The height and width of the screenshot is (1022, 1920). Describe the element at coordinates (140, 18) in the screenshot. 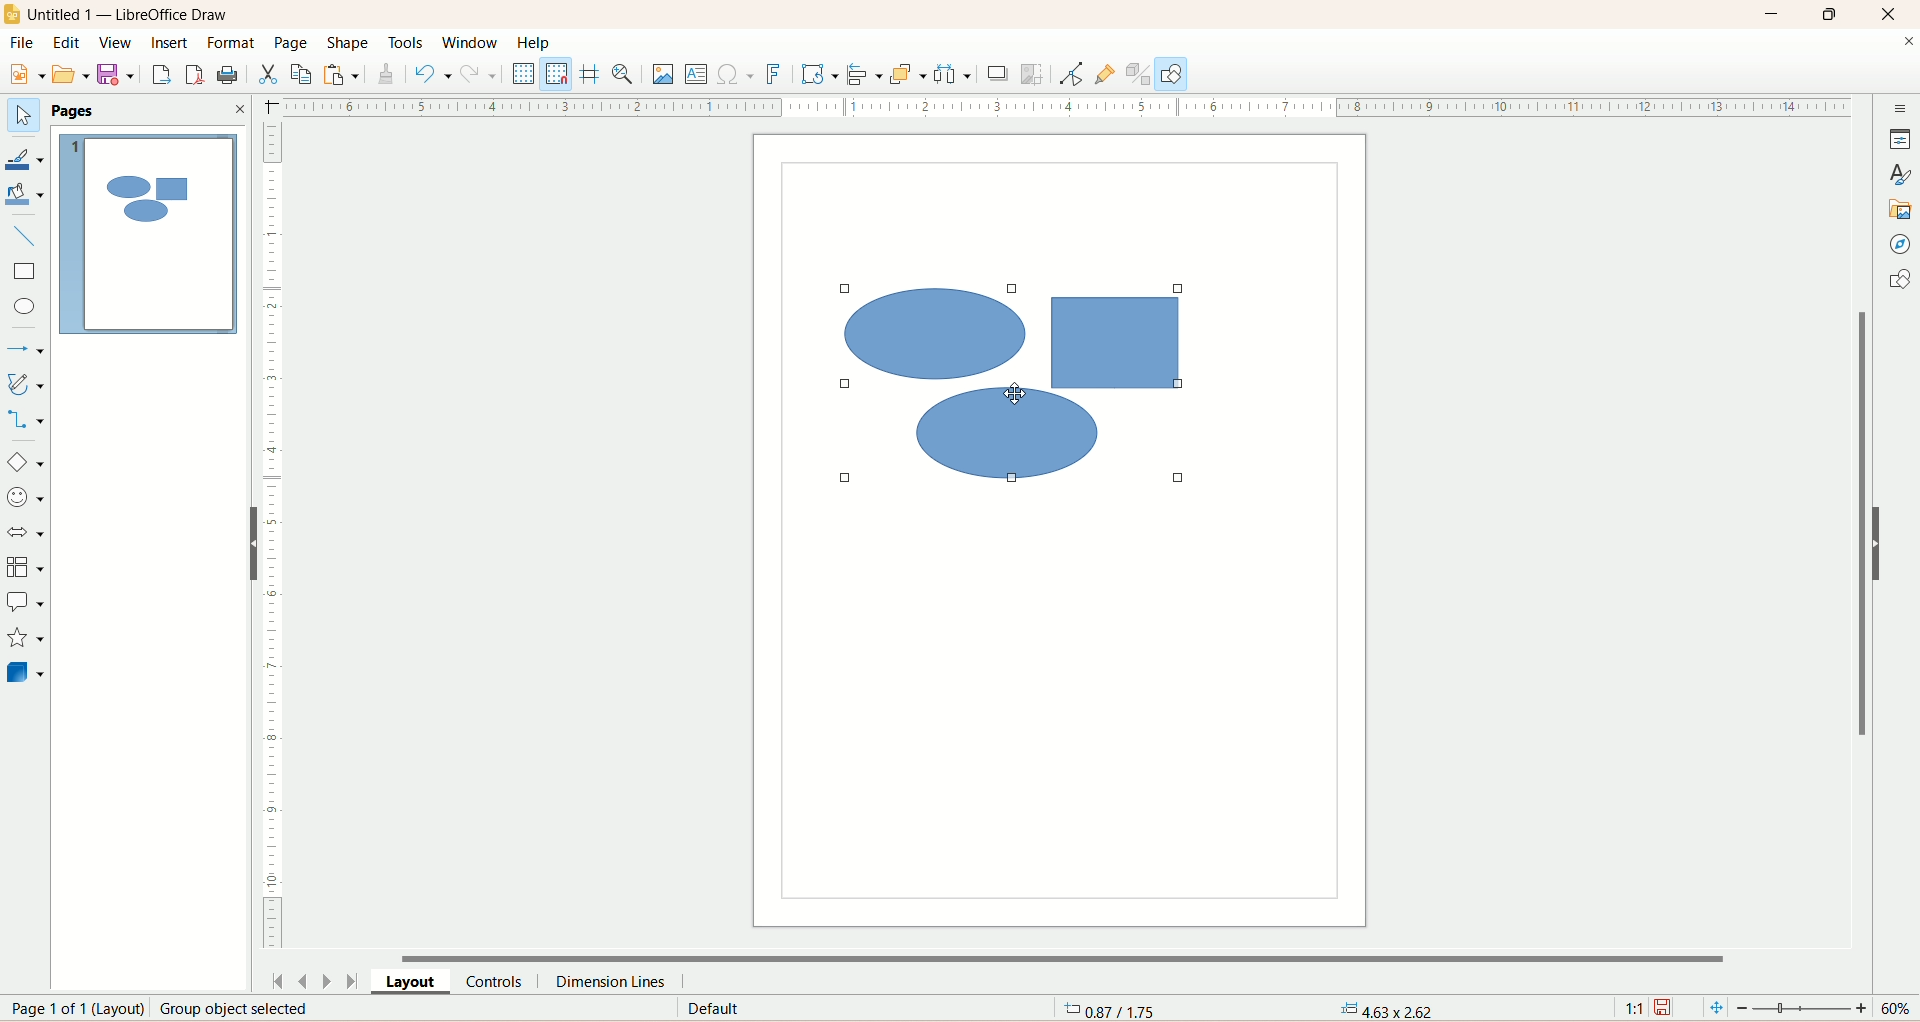

I see `title` at that location.